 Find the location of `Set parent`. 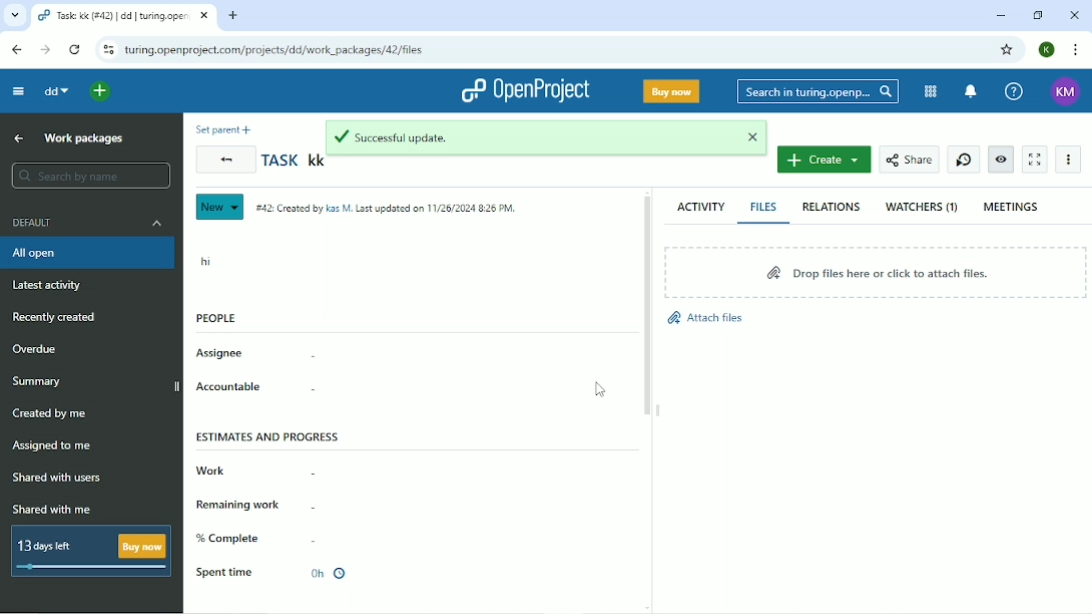

Set parent is located at coordinates (224, 130).